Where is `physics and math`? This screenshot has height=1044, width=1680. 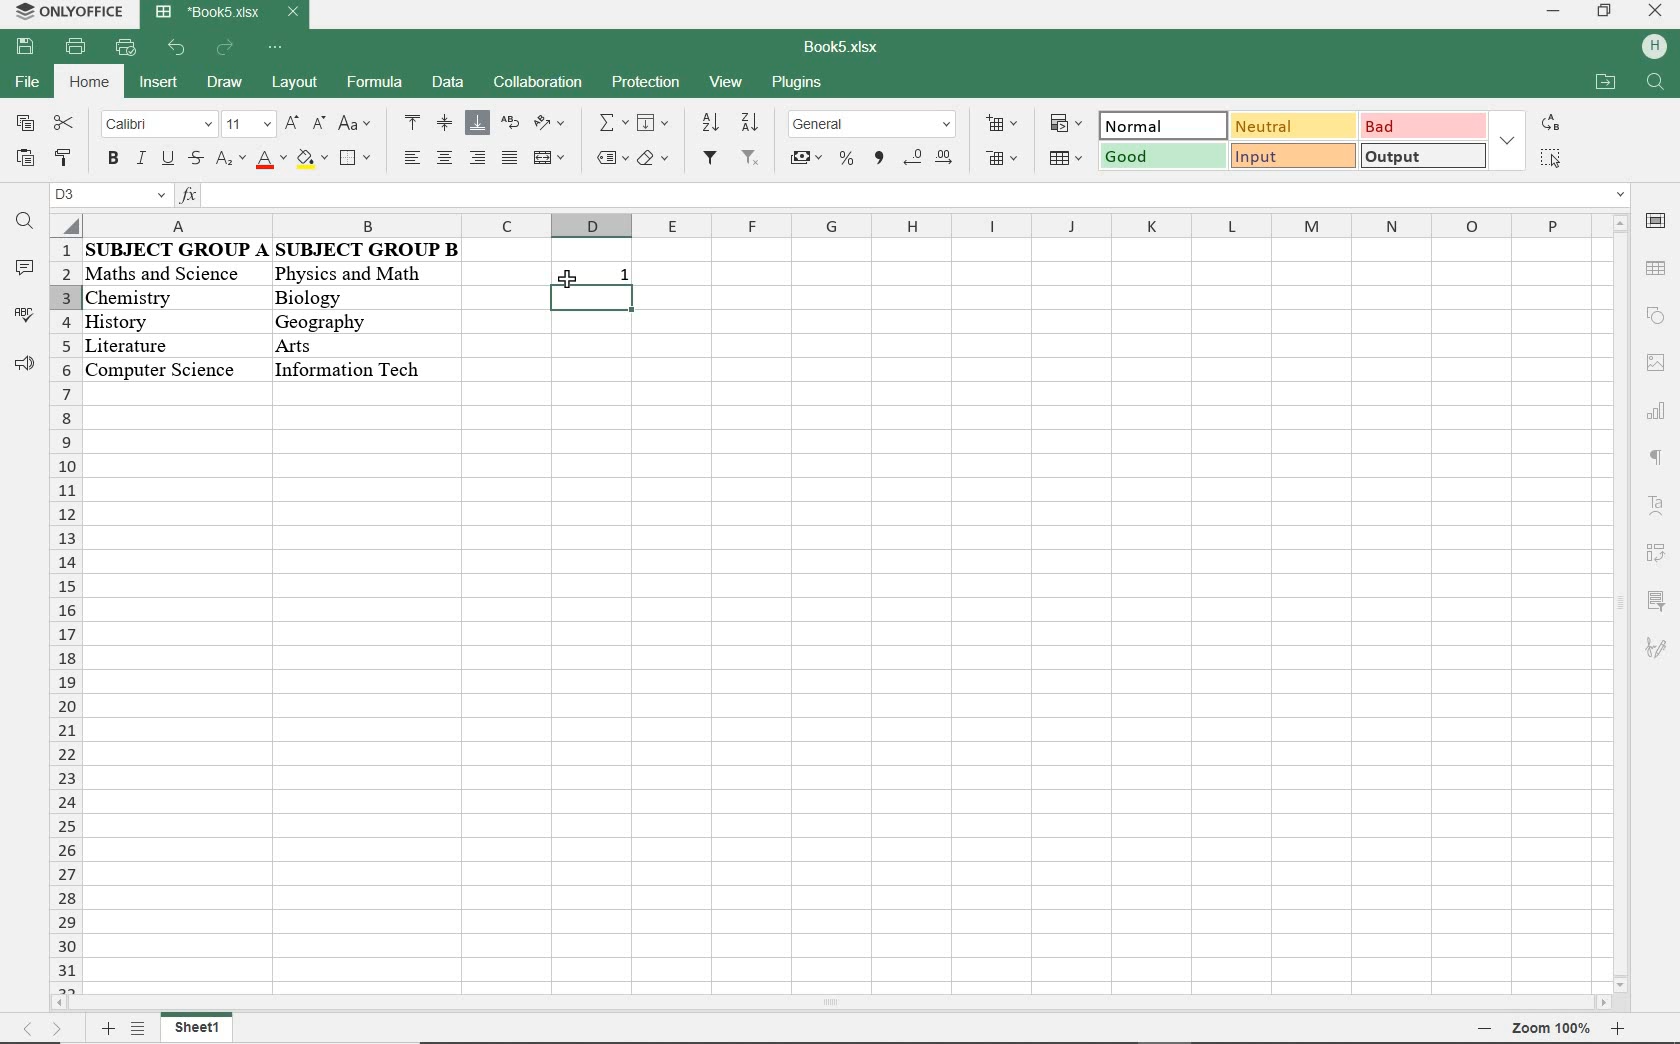
physics and math is located at coordinates (349, 277).